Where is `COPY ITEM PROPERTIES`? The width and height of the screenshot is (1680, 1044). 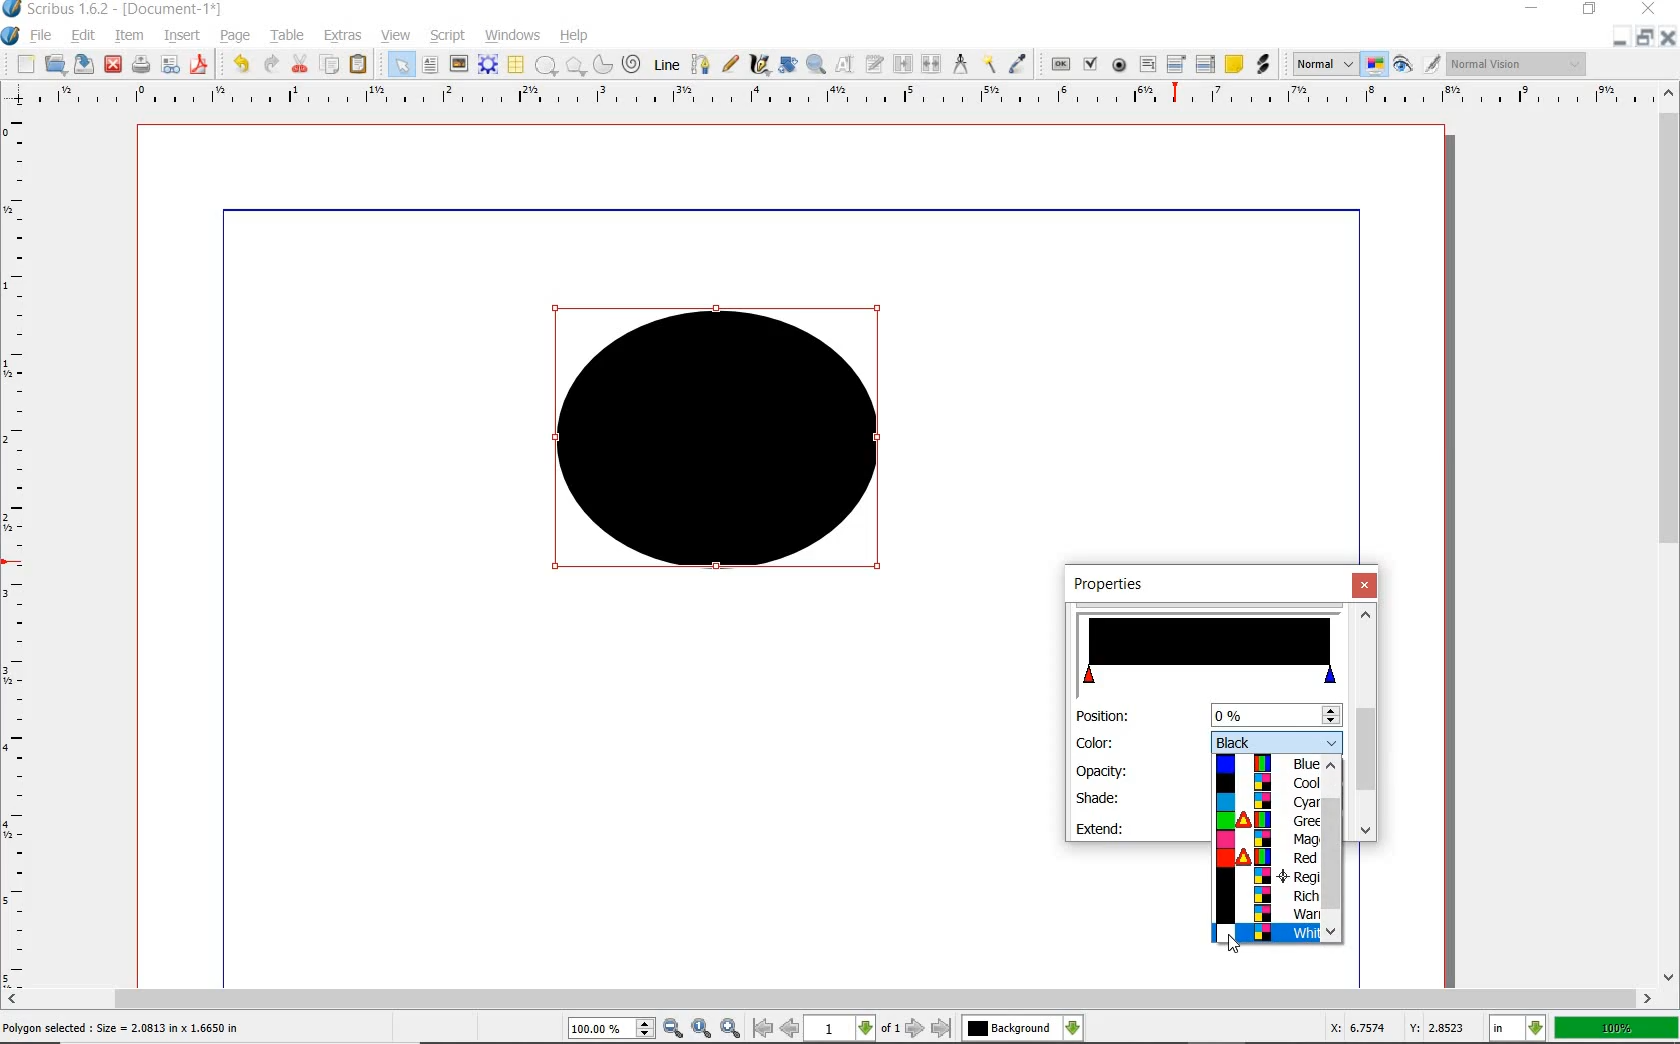 COPY ITEM PROPERTIES is located at coordinates (989, 63).